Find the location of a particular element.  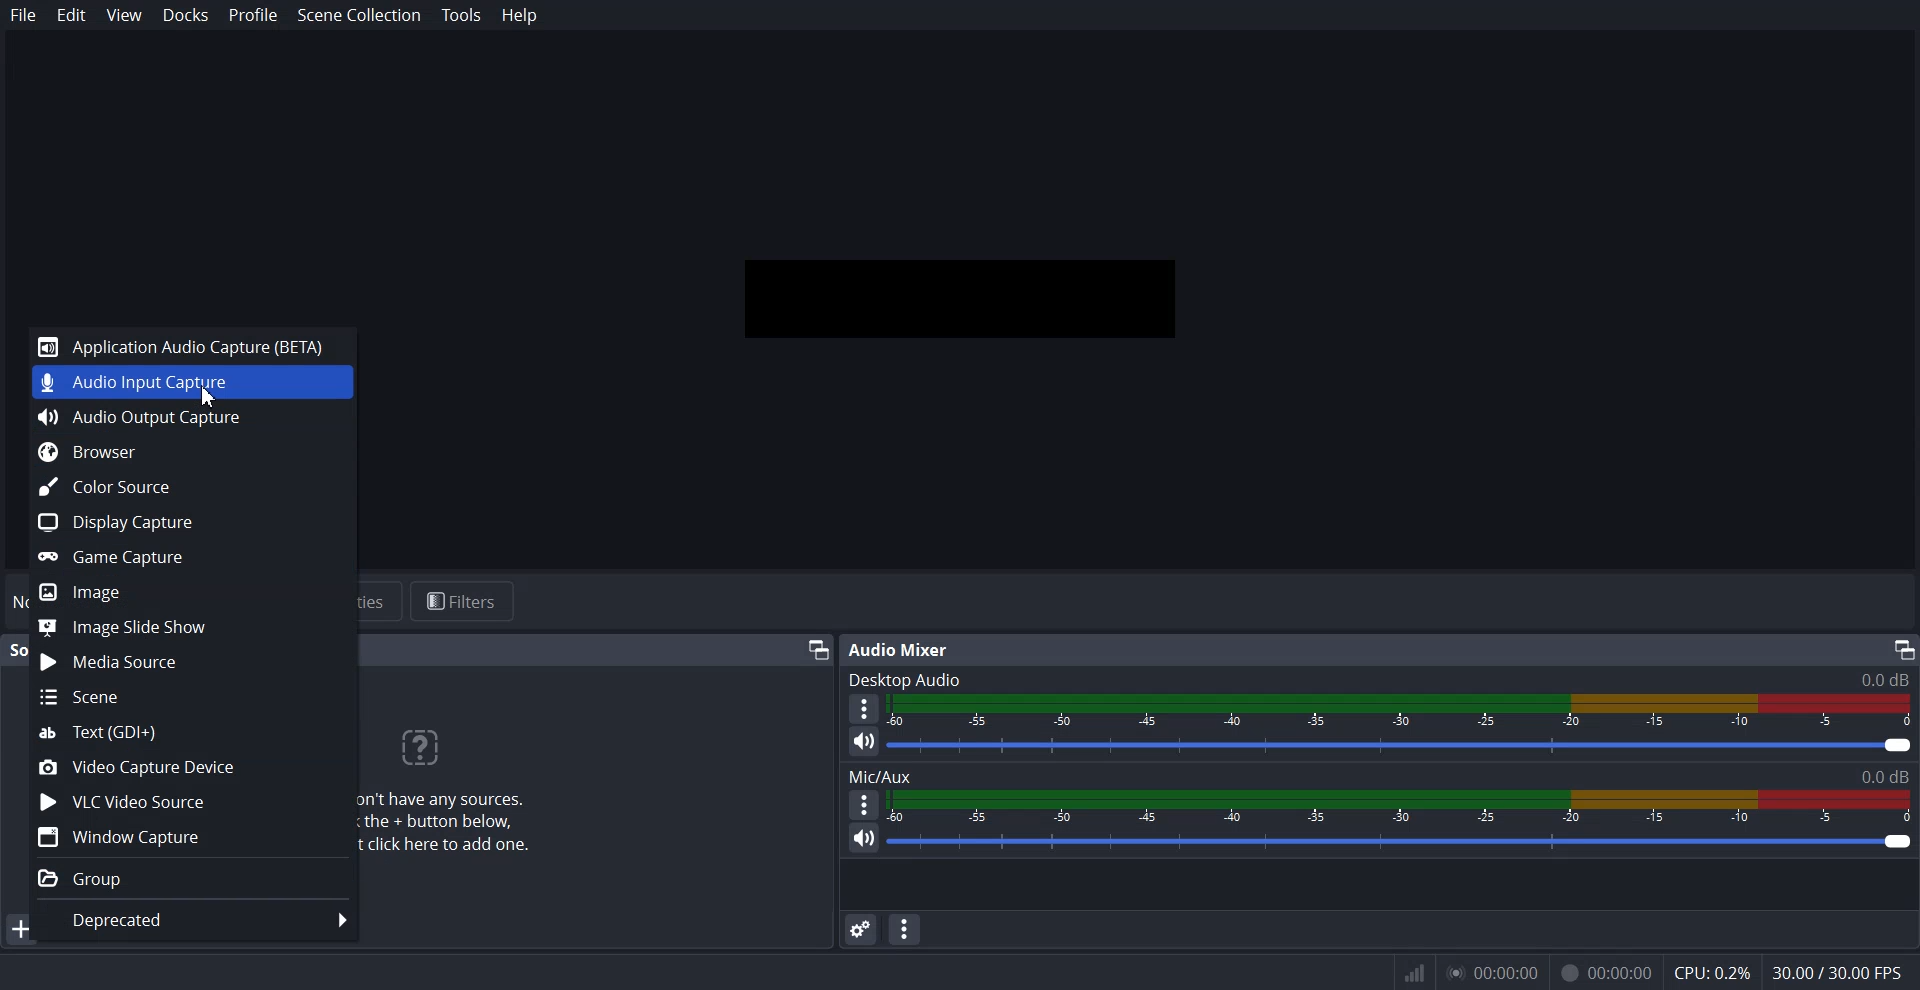

Volume Indicator is located at coordinates (1400, 809).